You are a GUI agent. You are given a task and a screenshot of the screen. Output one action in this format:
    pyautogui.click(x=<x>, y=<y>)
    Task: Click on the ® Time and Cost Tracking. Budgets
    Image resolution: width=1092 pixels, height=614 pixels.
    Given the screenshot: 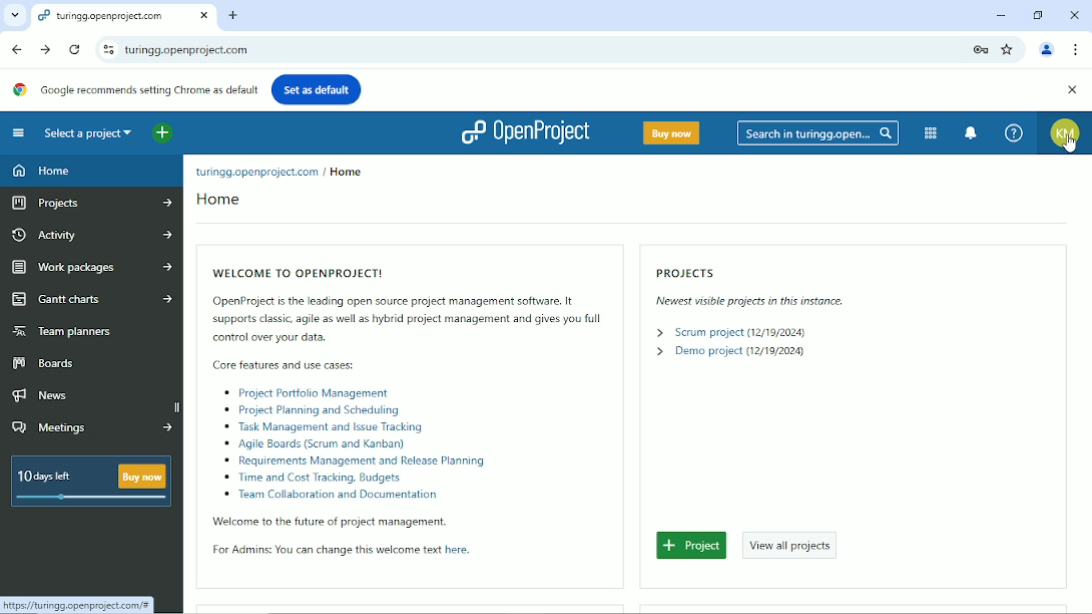 What is the action you would take?
    pyautogui.click(x=314, y=478)
    